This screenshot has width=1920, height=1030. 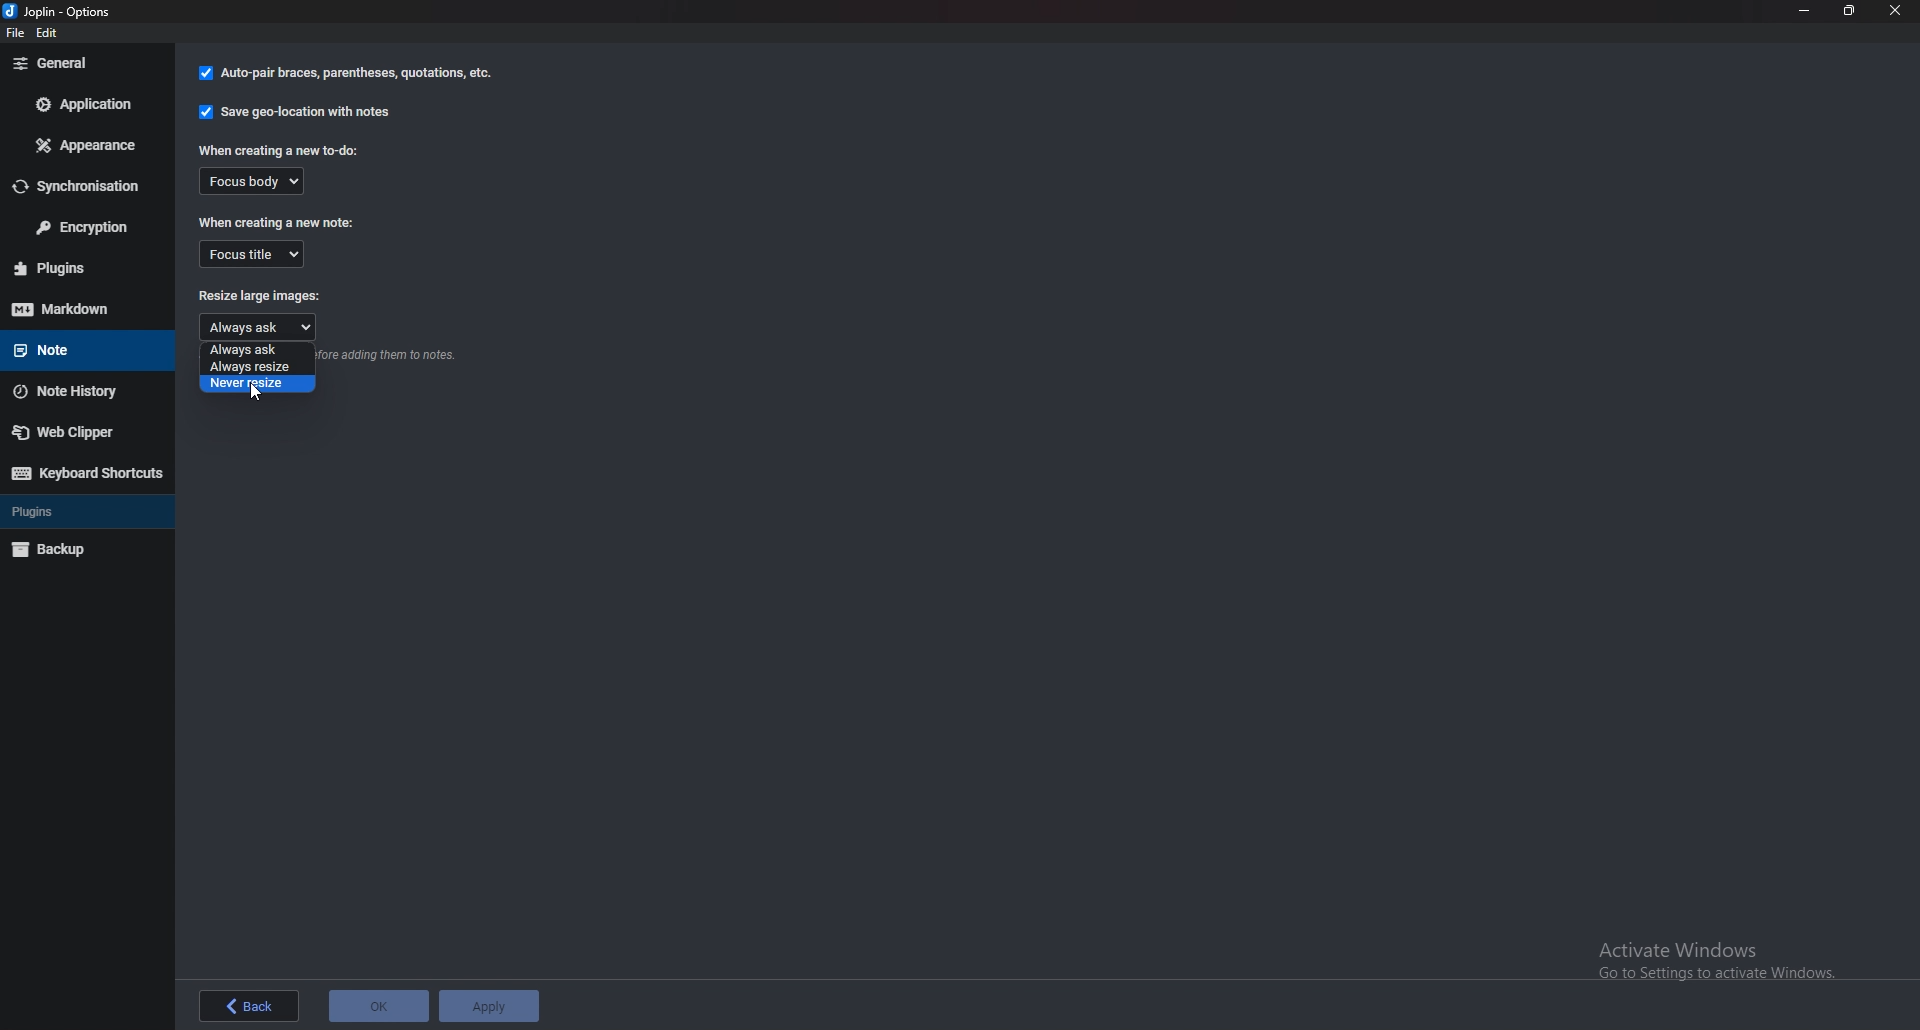 What do you see at coordinates (256, 367) in the screenshot?
I see `Always resize` at bounding box center [256, 367].